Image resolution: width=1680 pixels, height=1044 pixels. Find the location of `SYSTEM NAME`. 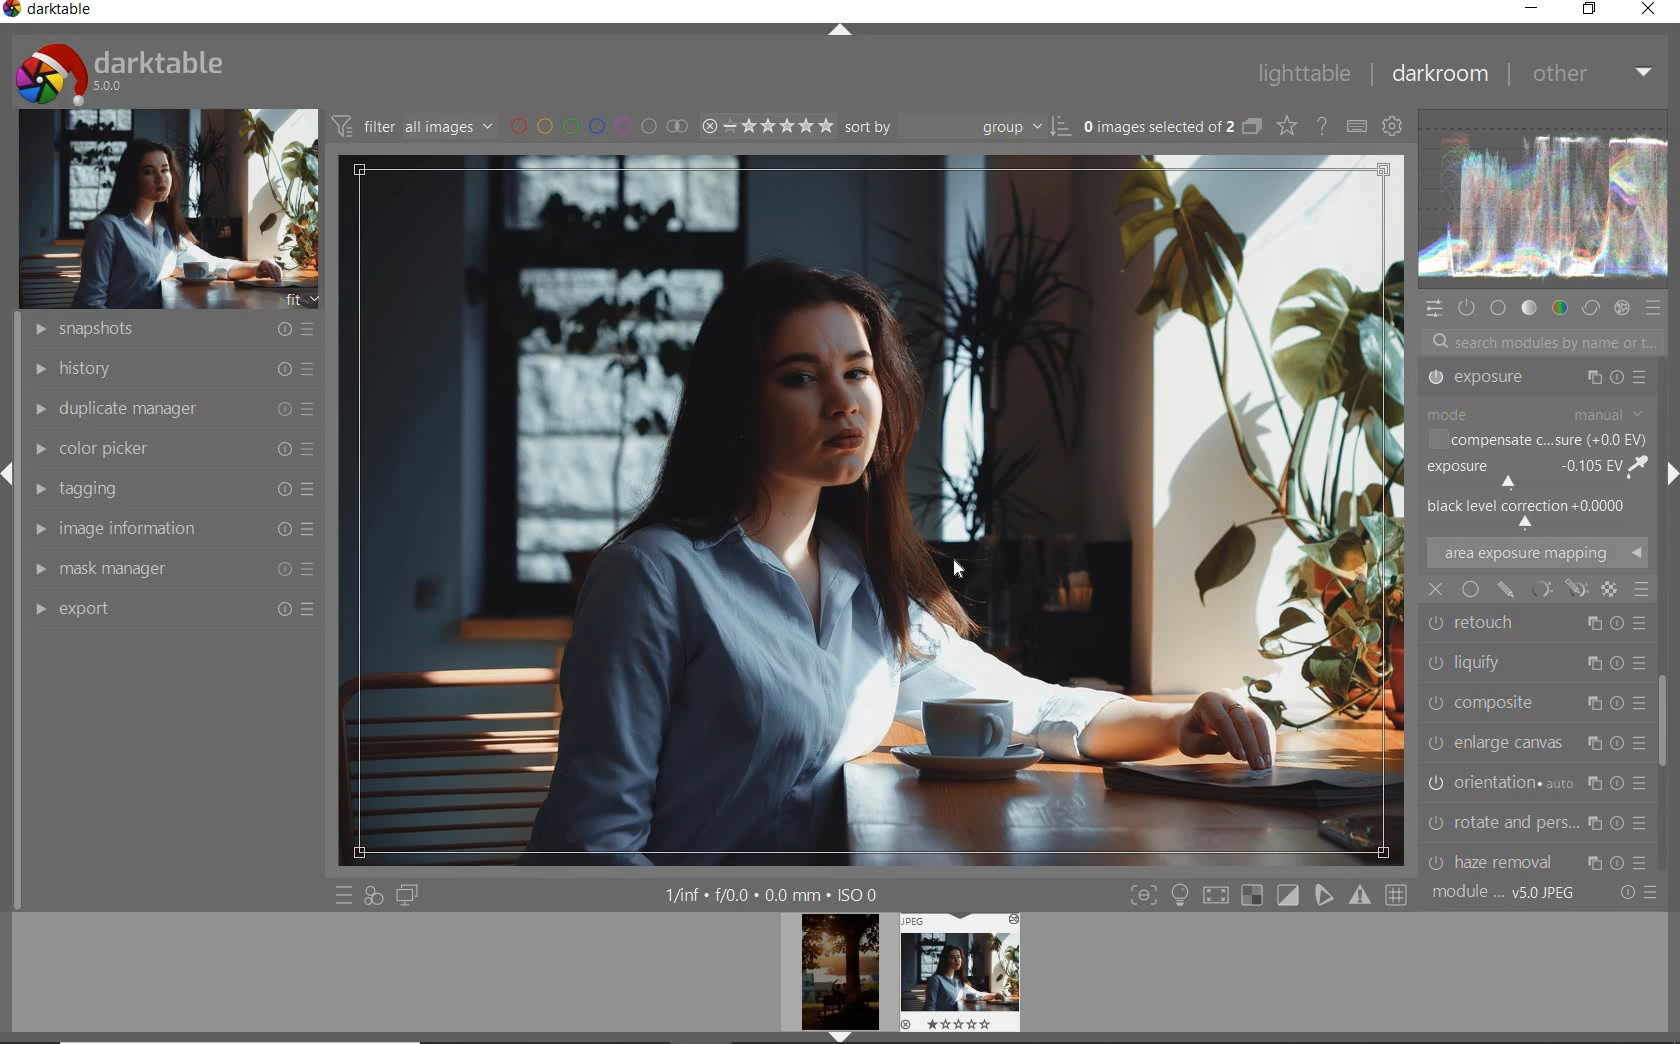

SYSTEM NAME is located at coordinates (50, 13).